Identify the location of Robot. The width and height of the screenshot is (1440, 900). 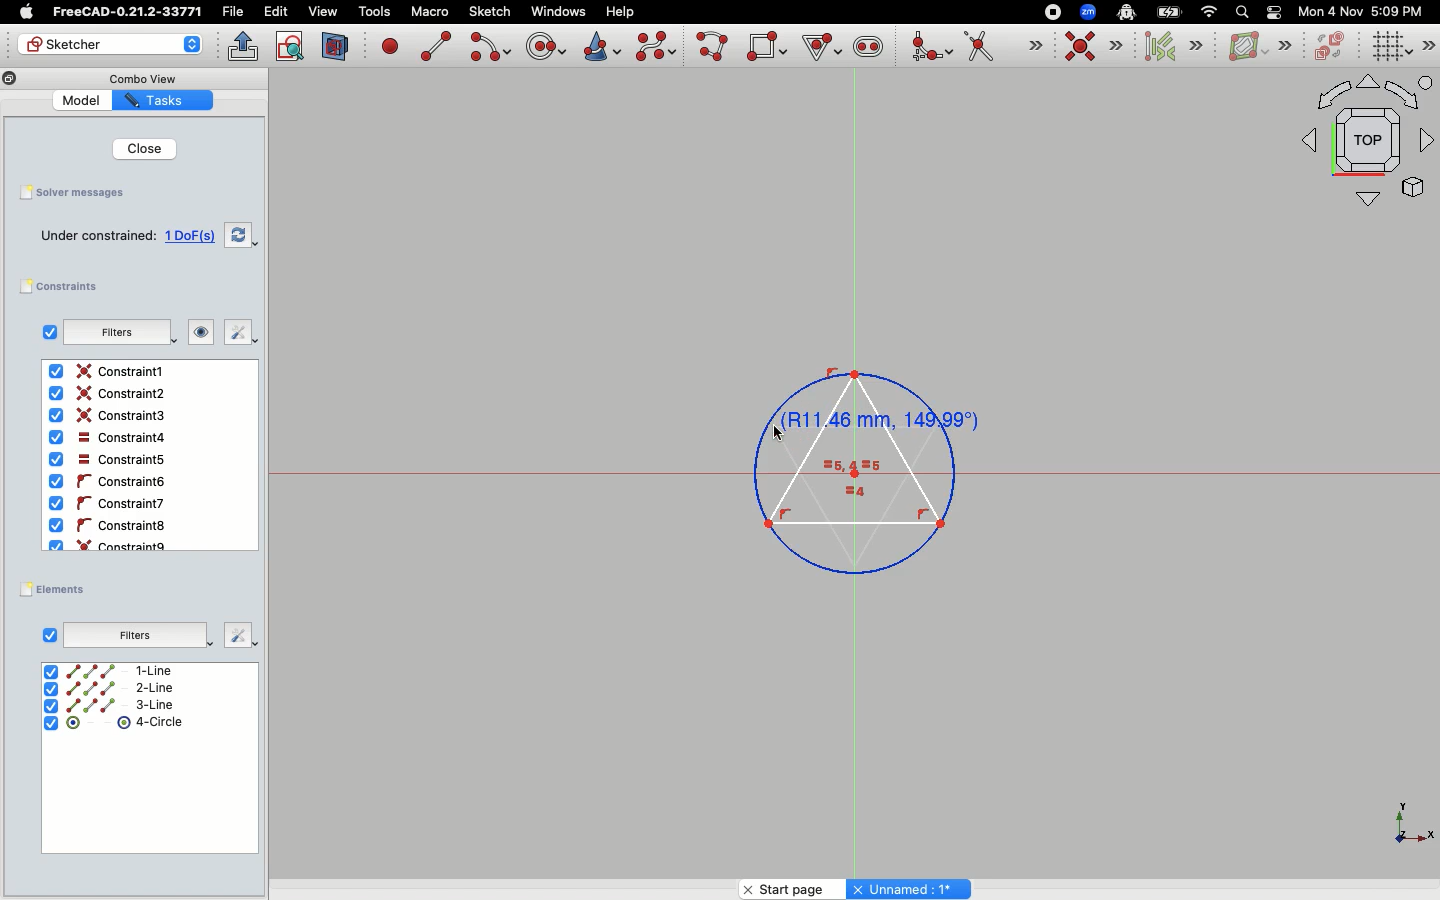
(1126, 14).